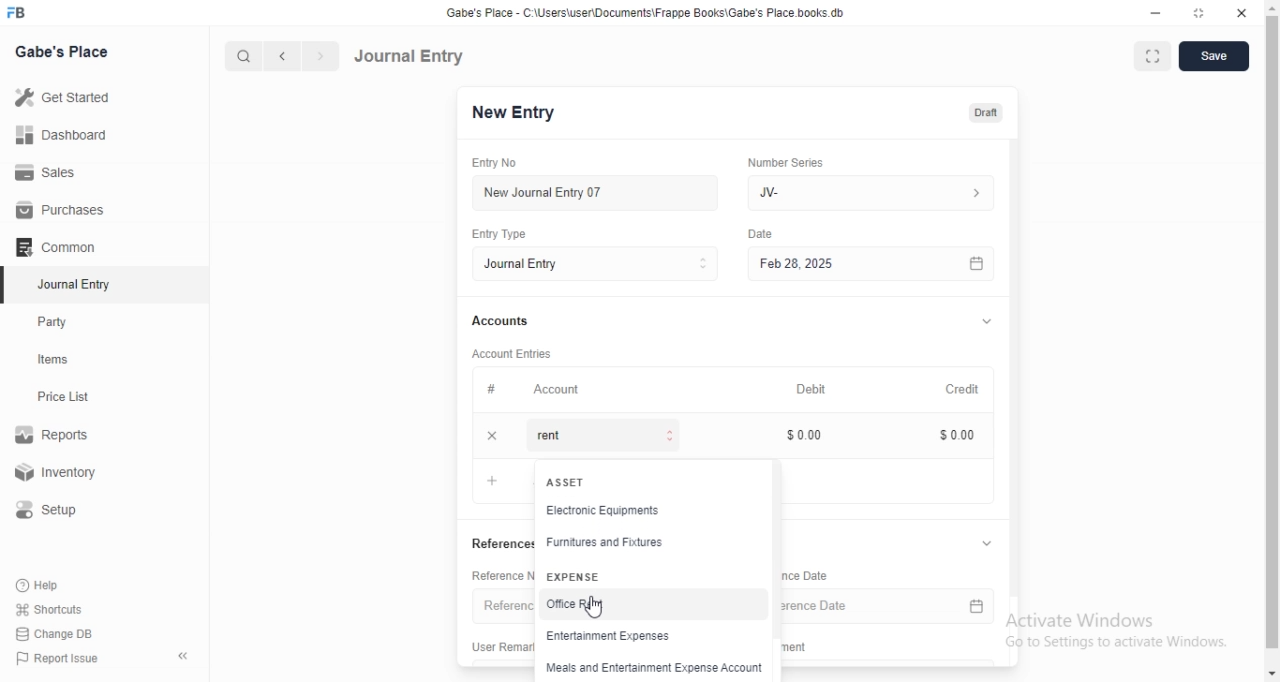 This screenshot has height=682, width=1280. What do you see at coordinates (538, 390) in the screenshot?
I see `# Account` at bounding box center [538, 390].